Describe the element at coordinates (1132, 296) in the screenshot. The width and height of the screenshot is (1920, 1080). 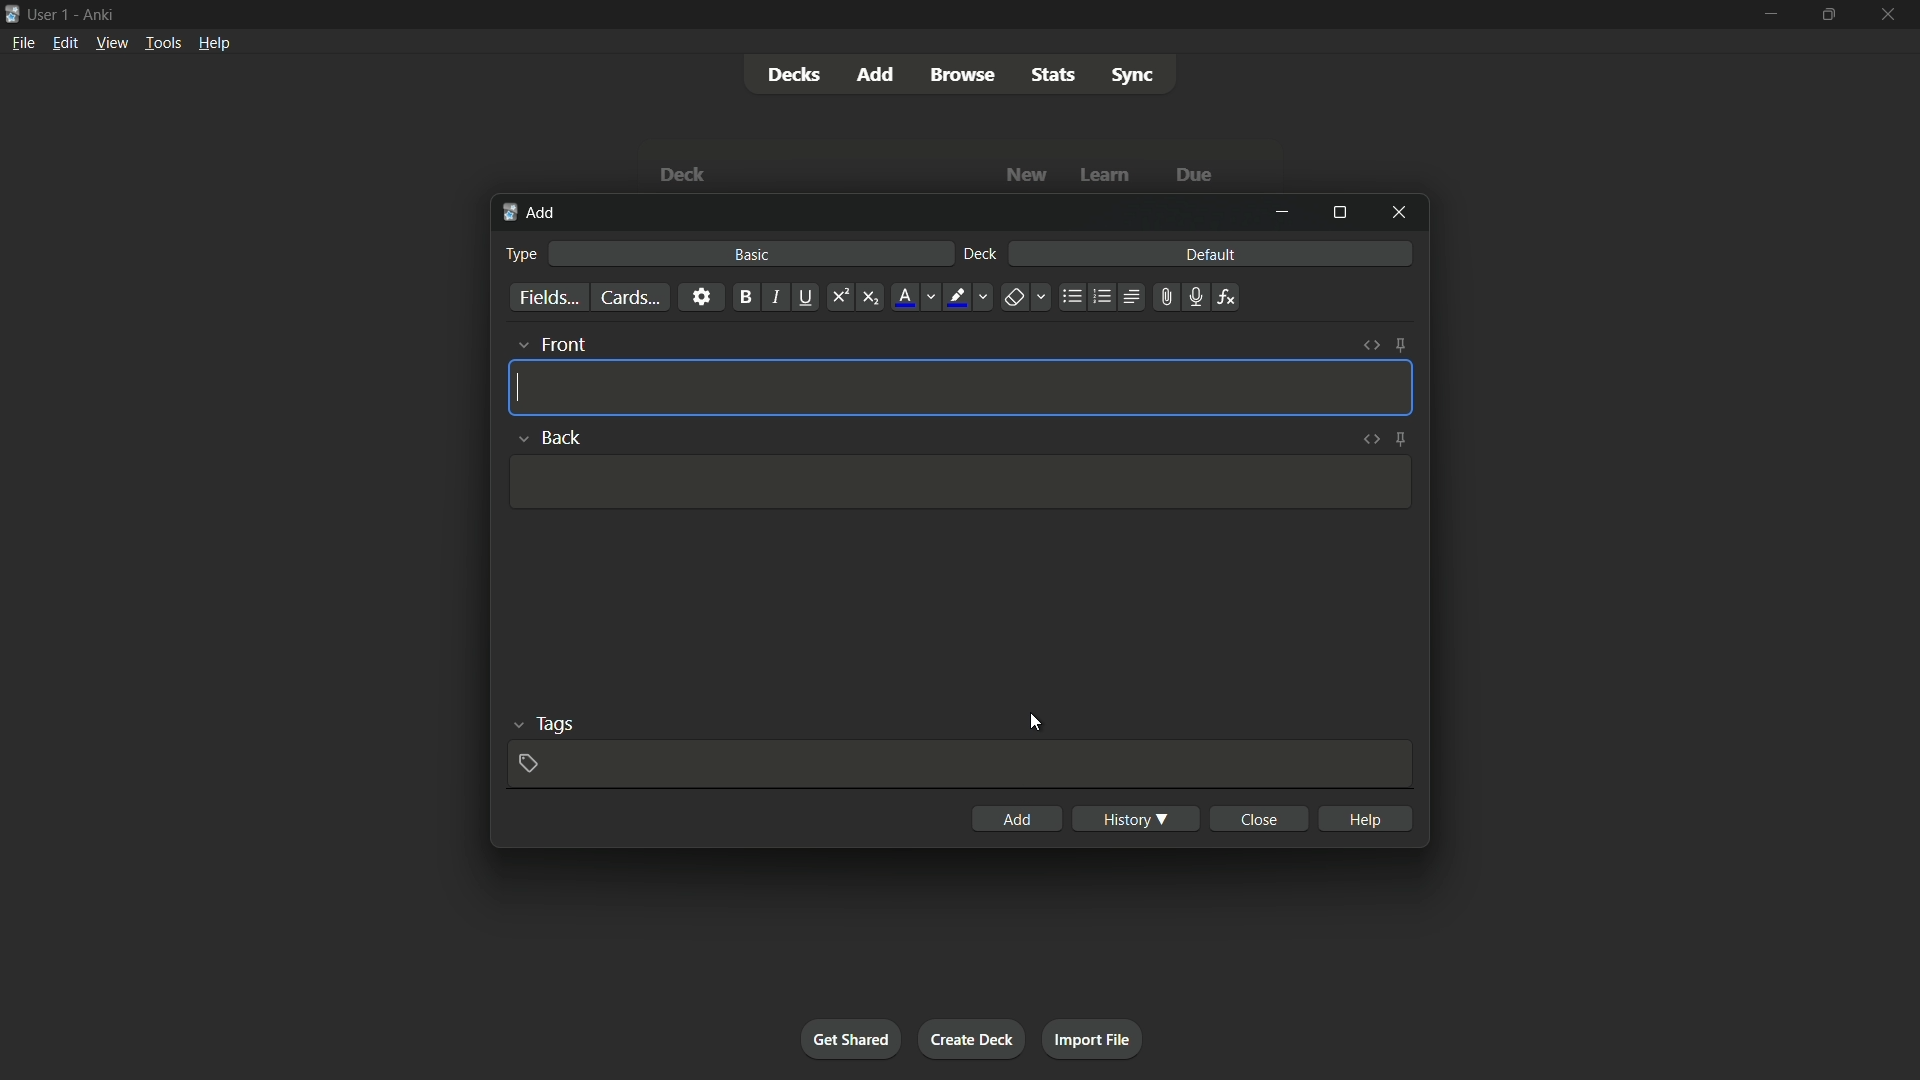
I see `alignment` at that location.